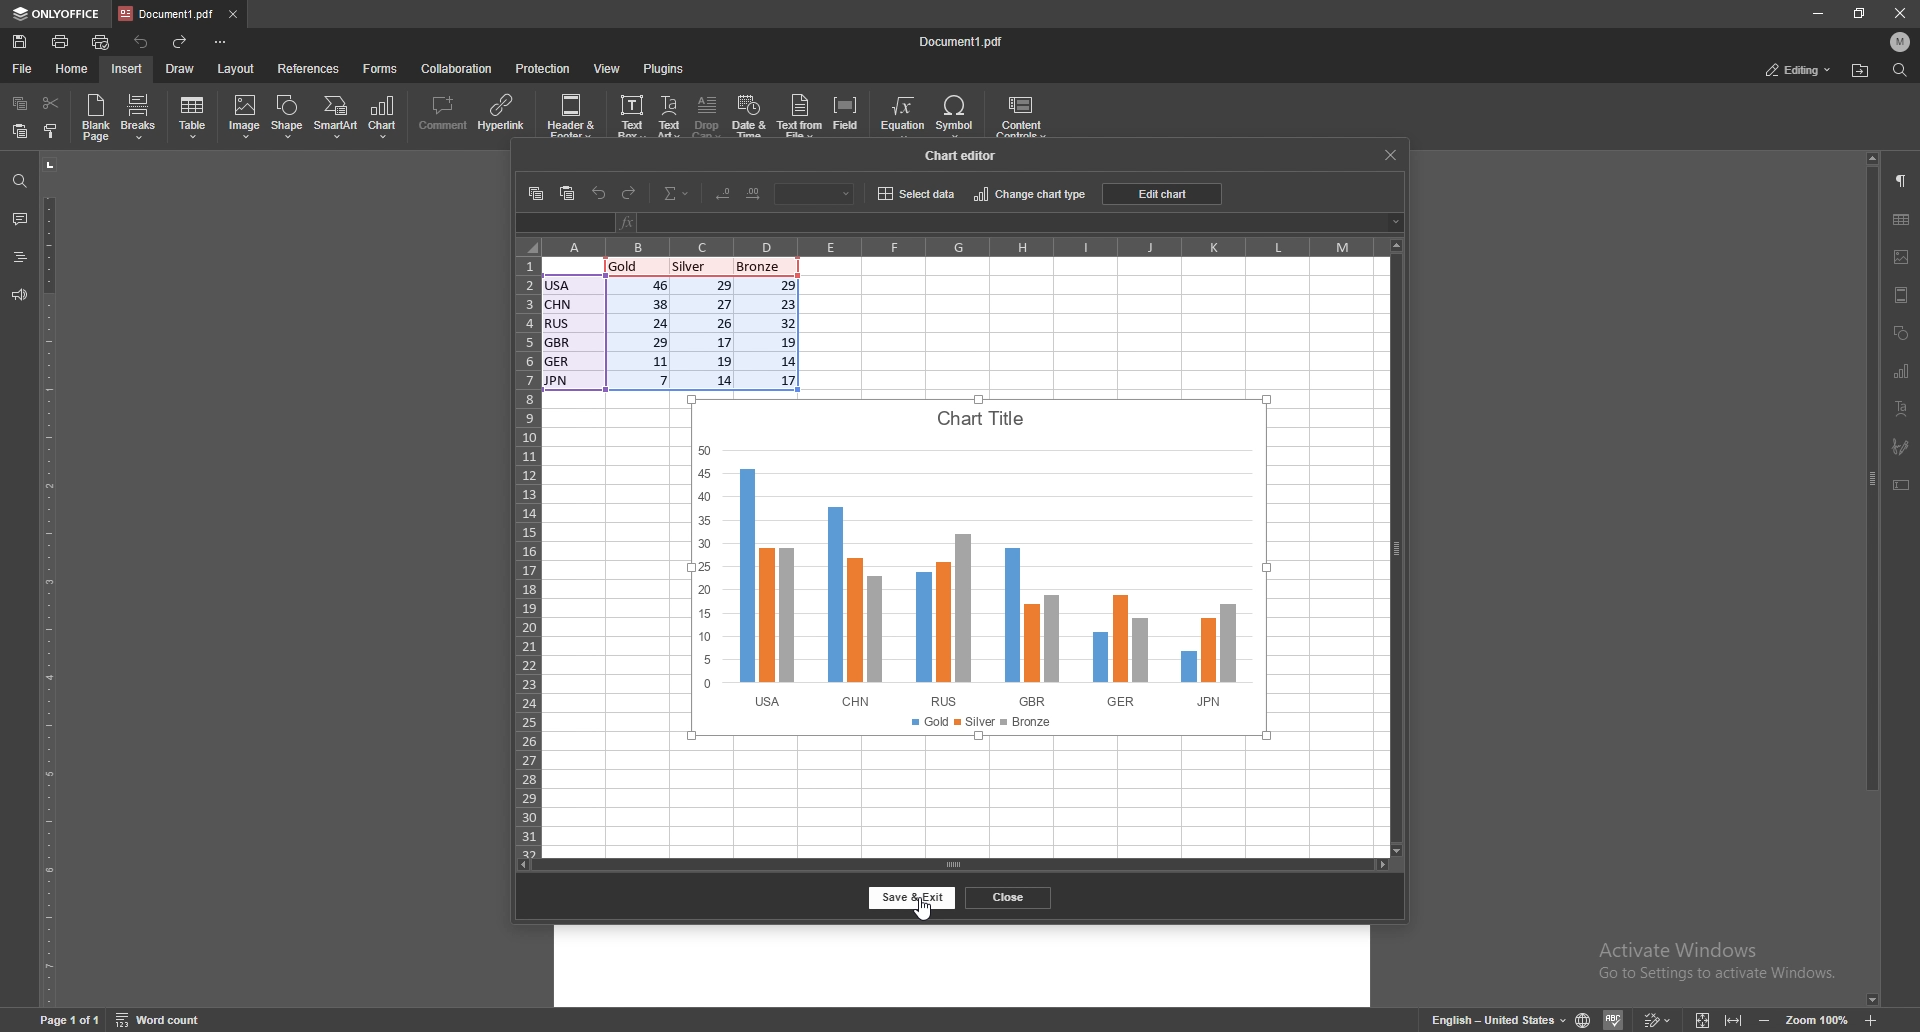 This screenshot has height=1032, width=1920. What do you see at coordinates (1718, 959) in the screenshot?
I see `Activate windows` at bounding box center [1718, 959].